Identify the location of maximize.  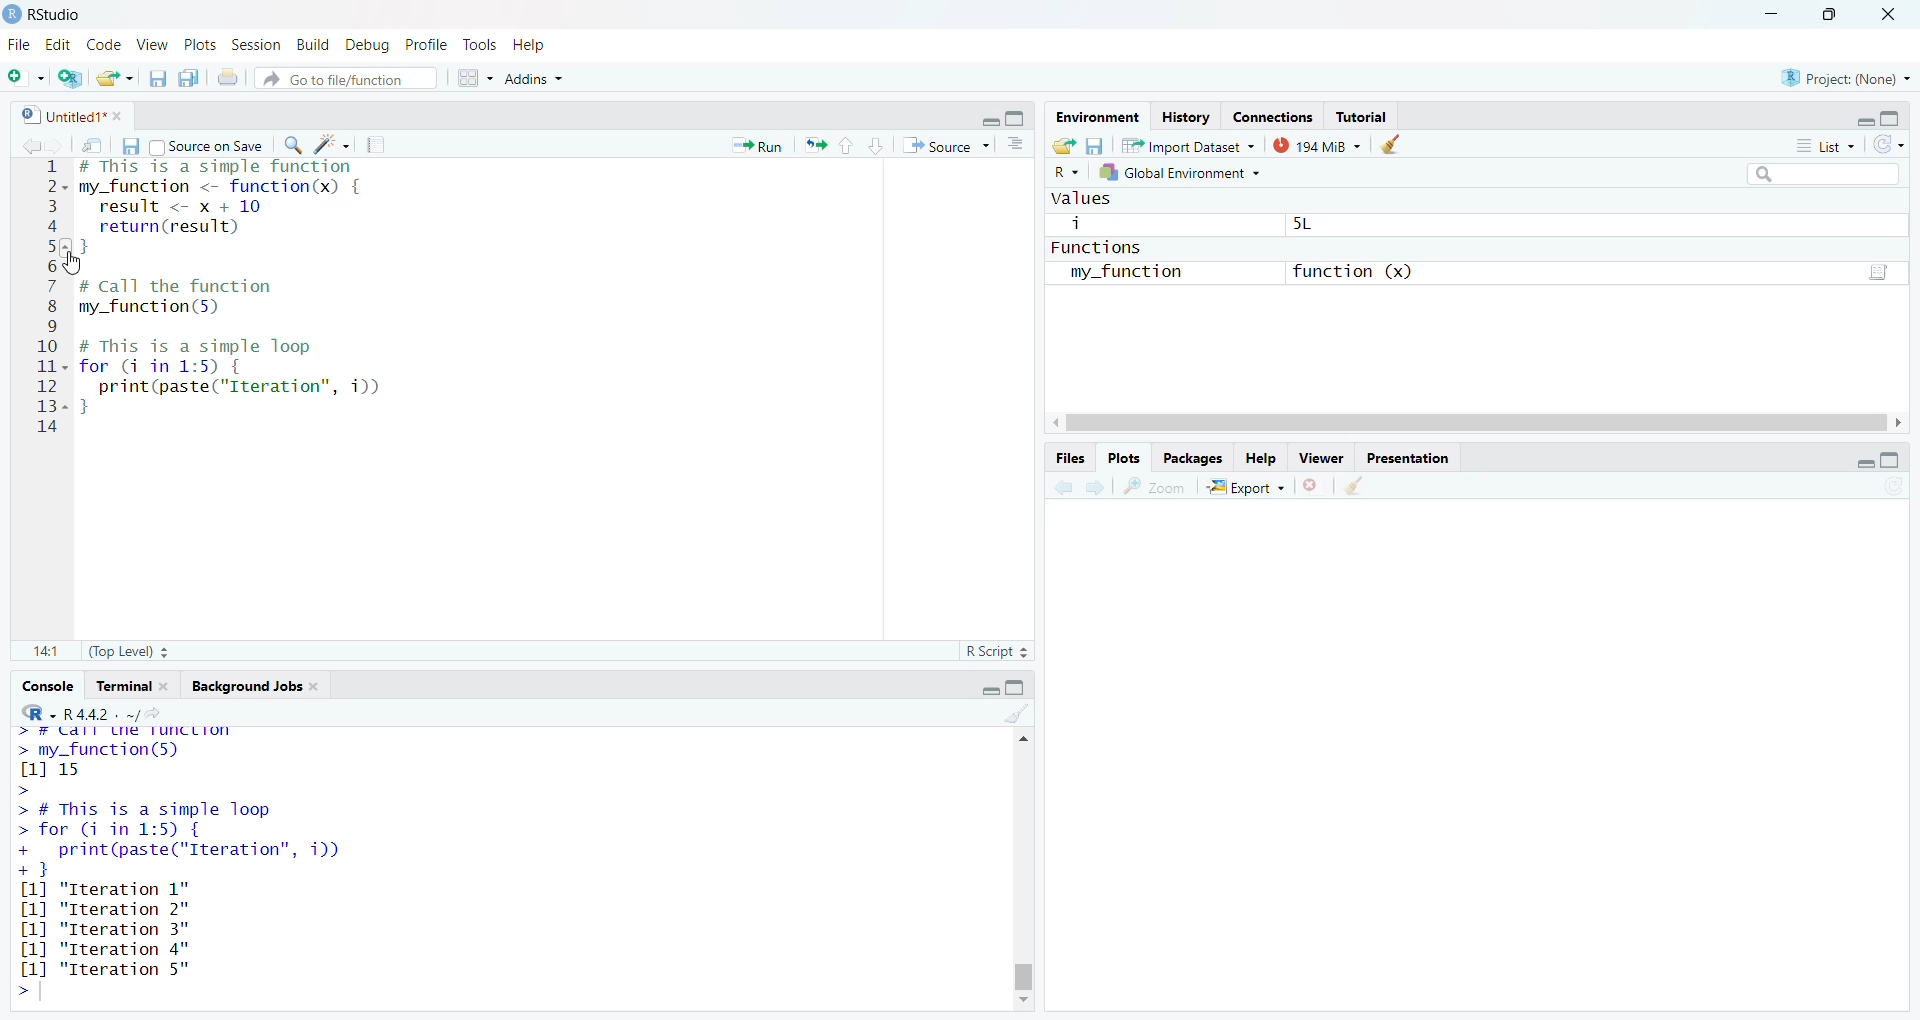
(1830, 13).